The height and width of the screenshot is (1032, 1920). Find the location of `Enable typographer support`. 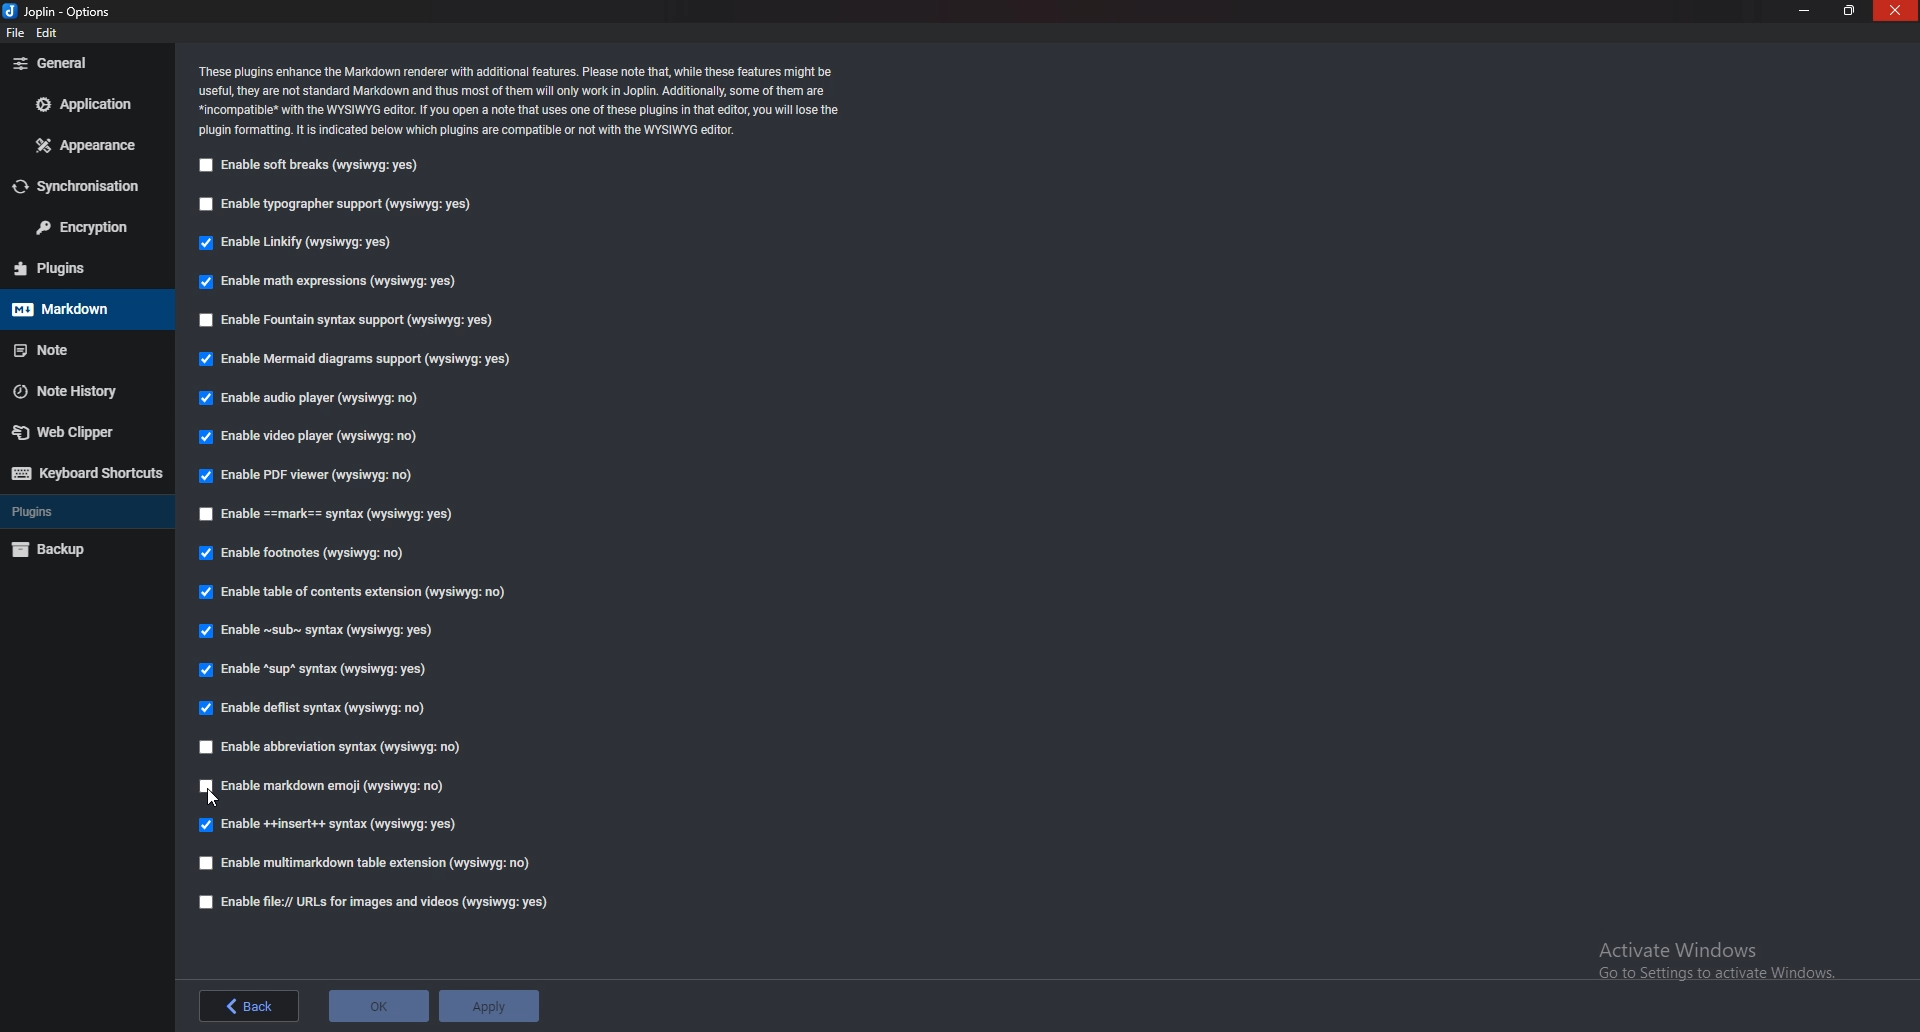

Enable typographer support is located at coordinates (349, 204).